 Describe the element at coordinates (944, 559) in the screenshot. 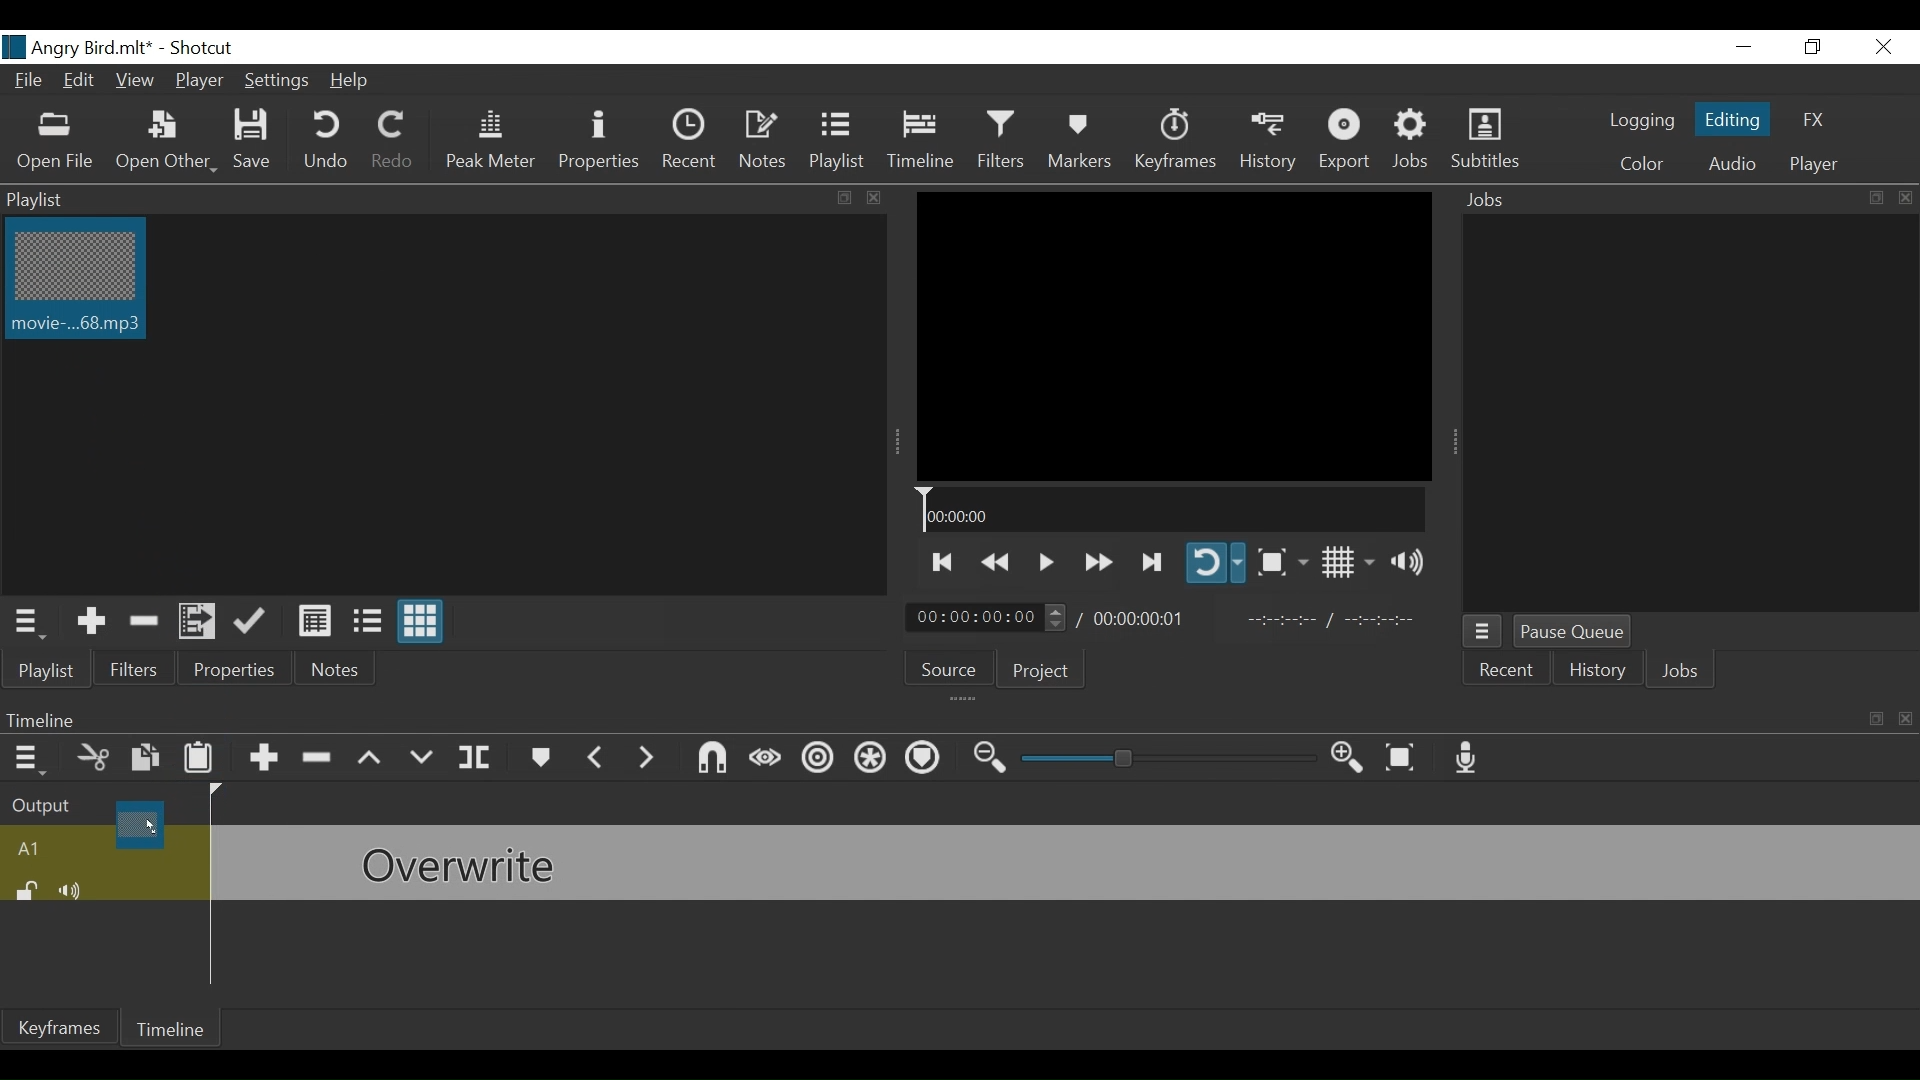

I see `Skip to the next to point` at that location.